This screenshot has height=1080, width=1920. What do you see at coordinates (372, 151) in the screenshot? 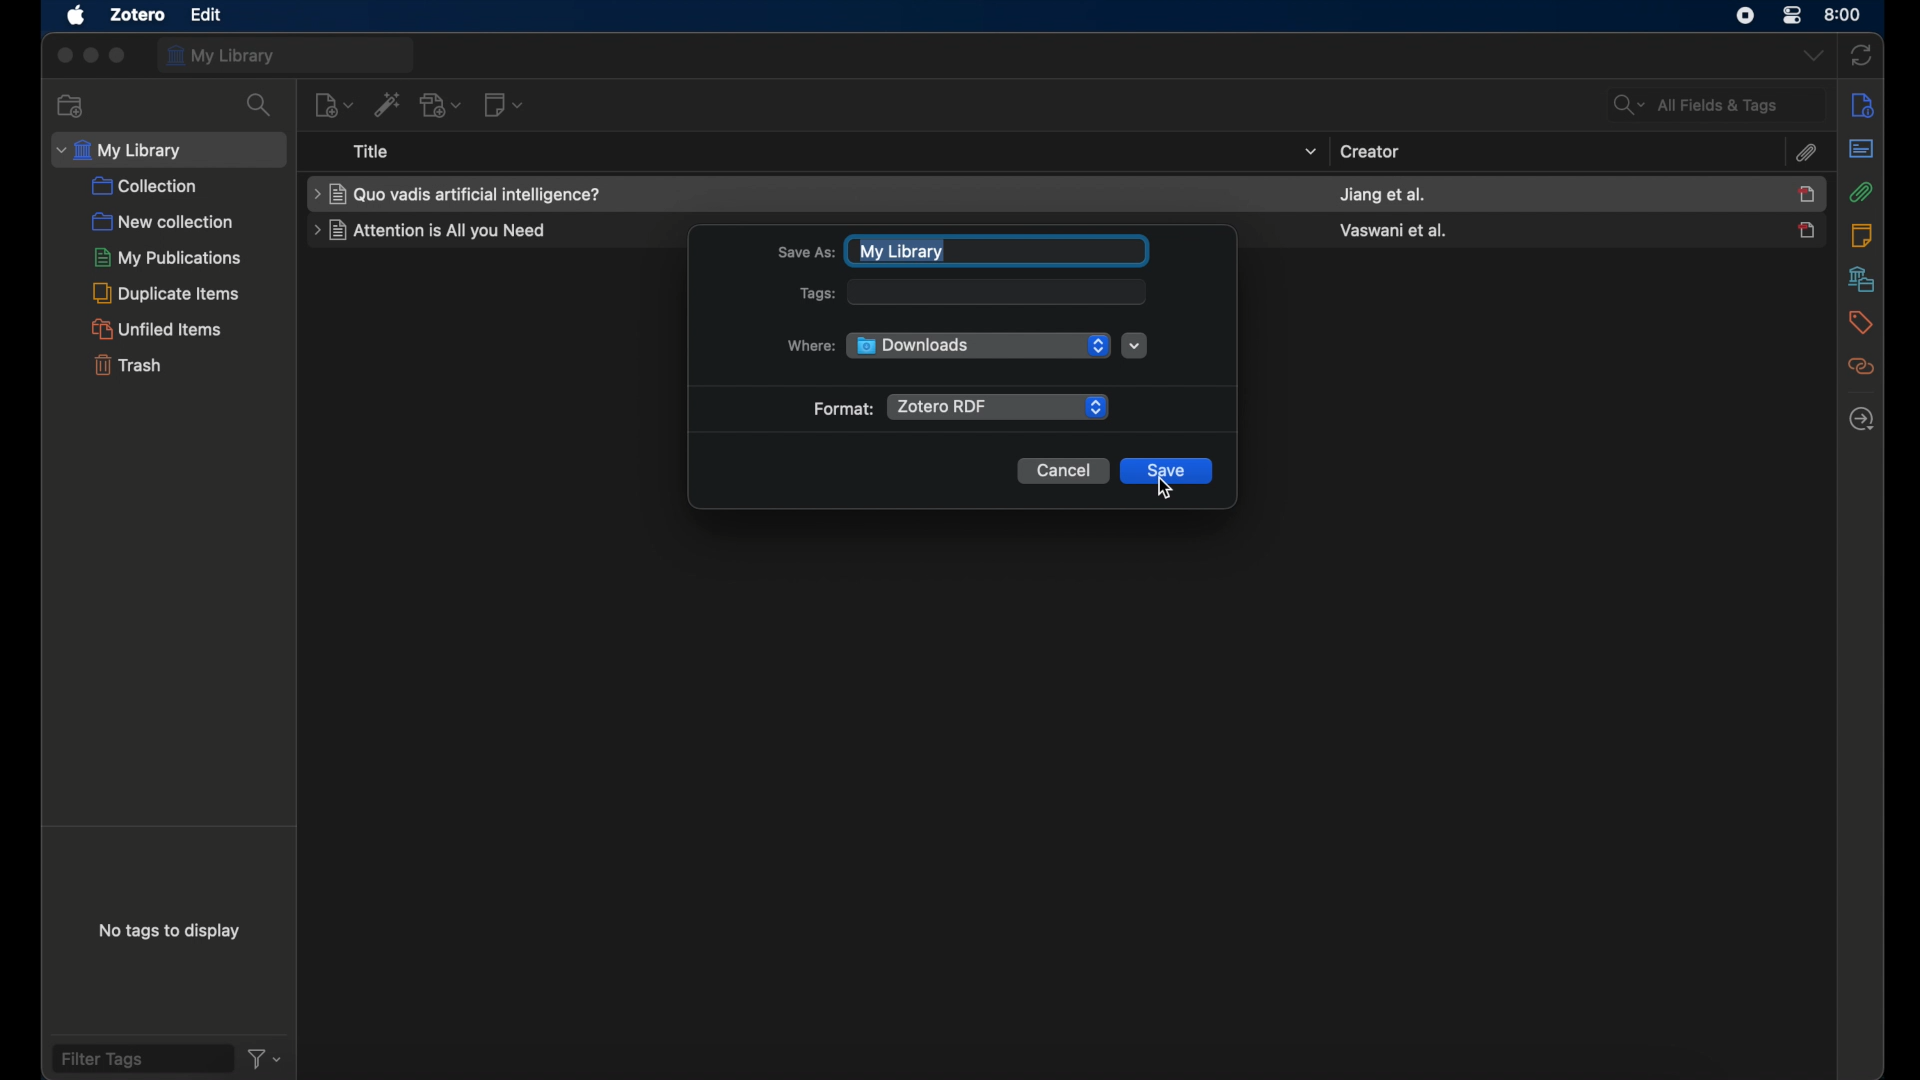
I see `title` at bounding box center [372, 151].